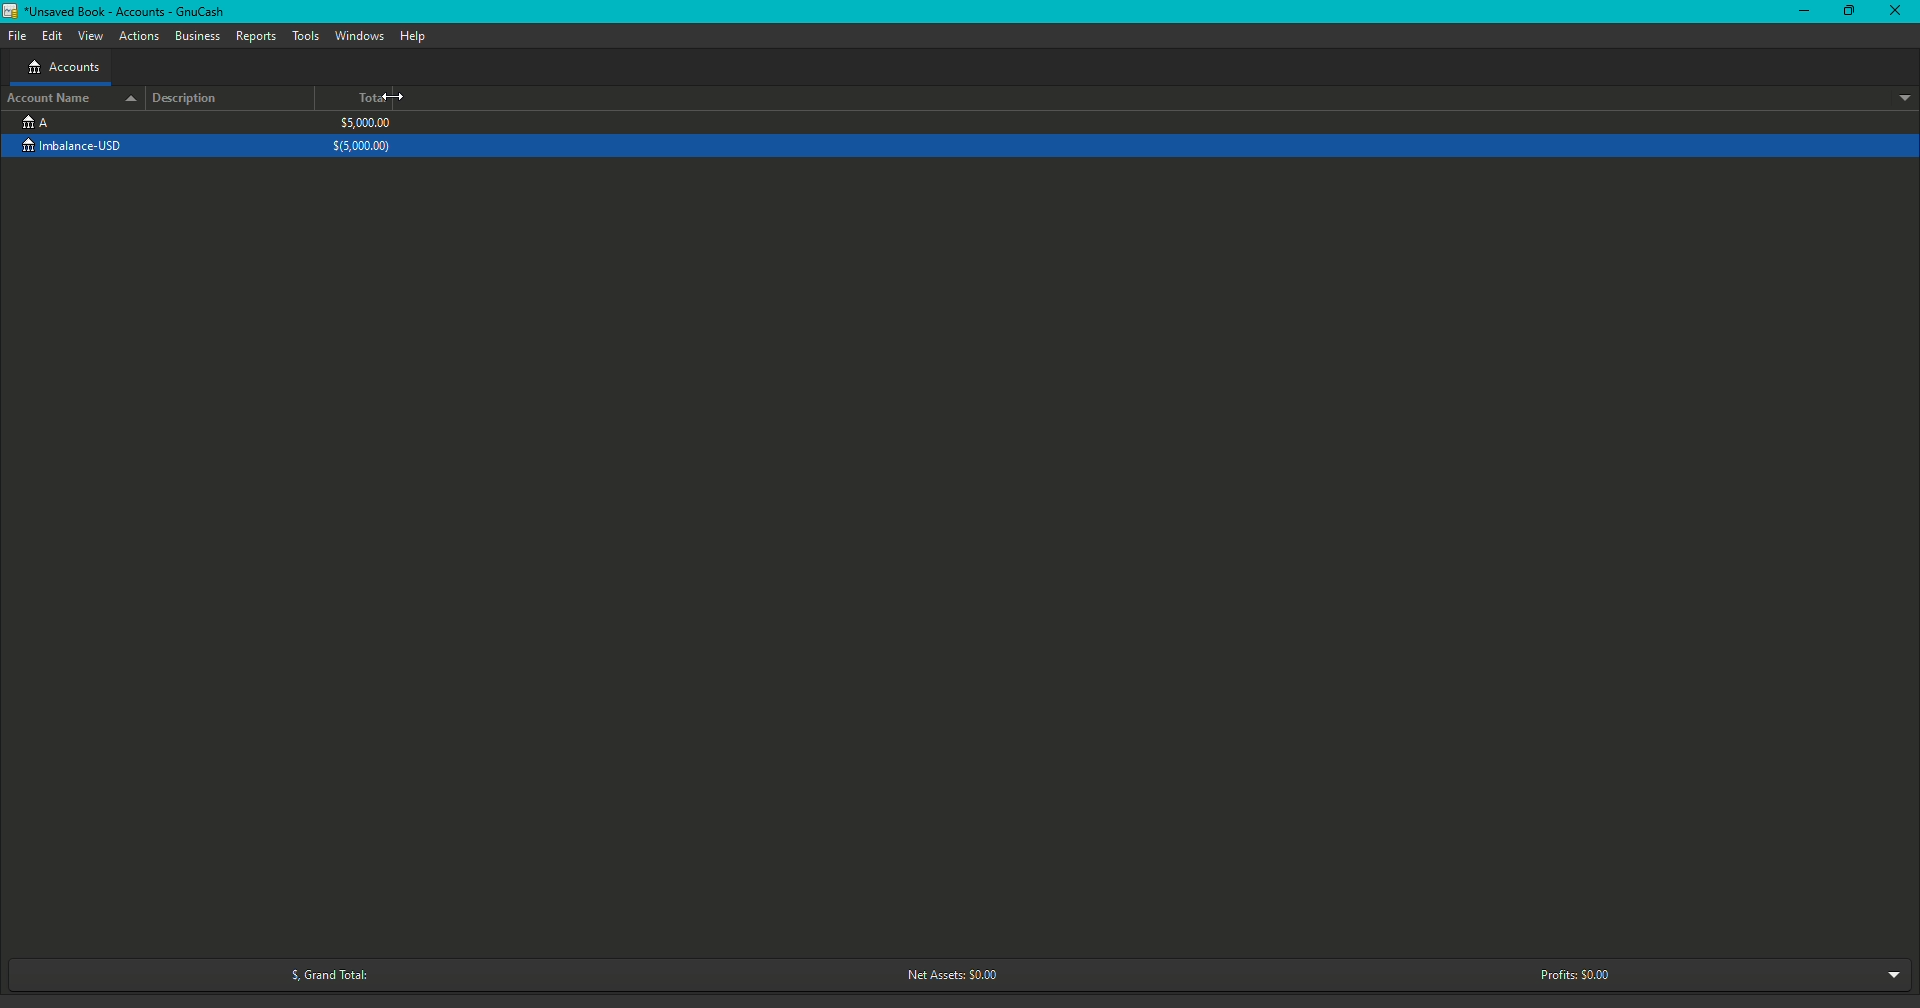 The width and height of the screenshot is (1920, 1008). What do you see at coordinates (35, 121) in the screenshot?
I see `Account A` at bounding box center [35, 121].